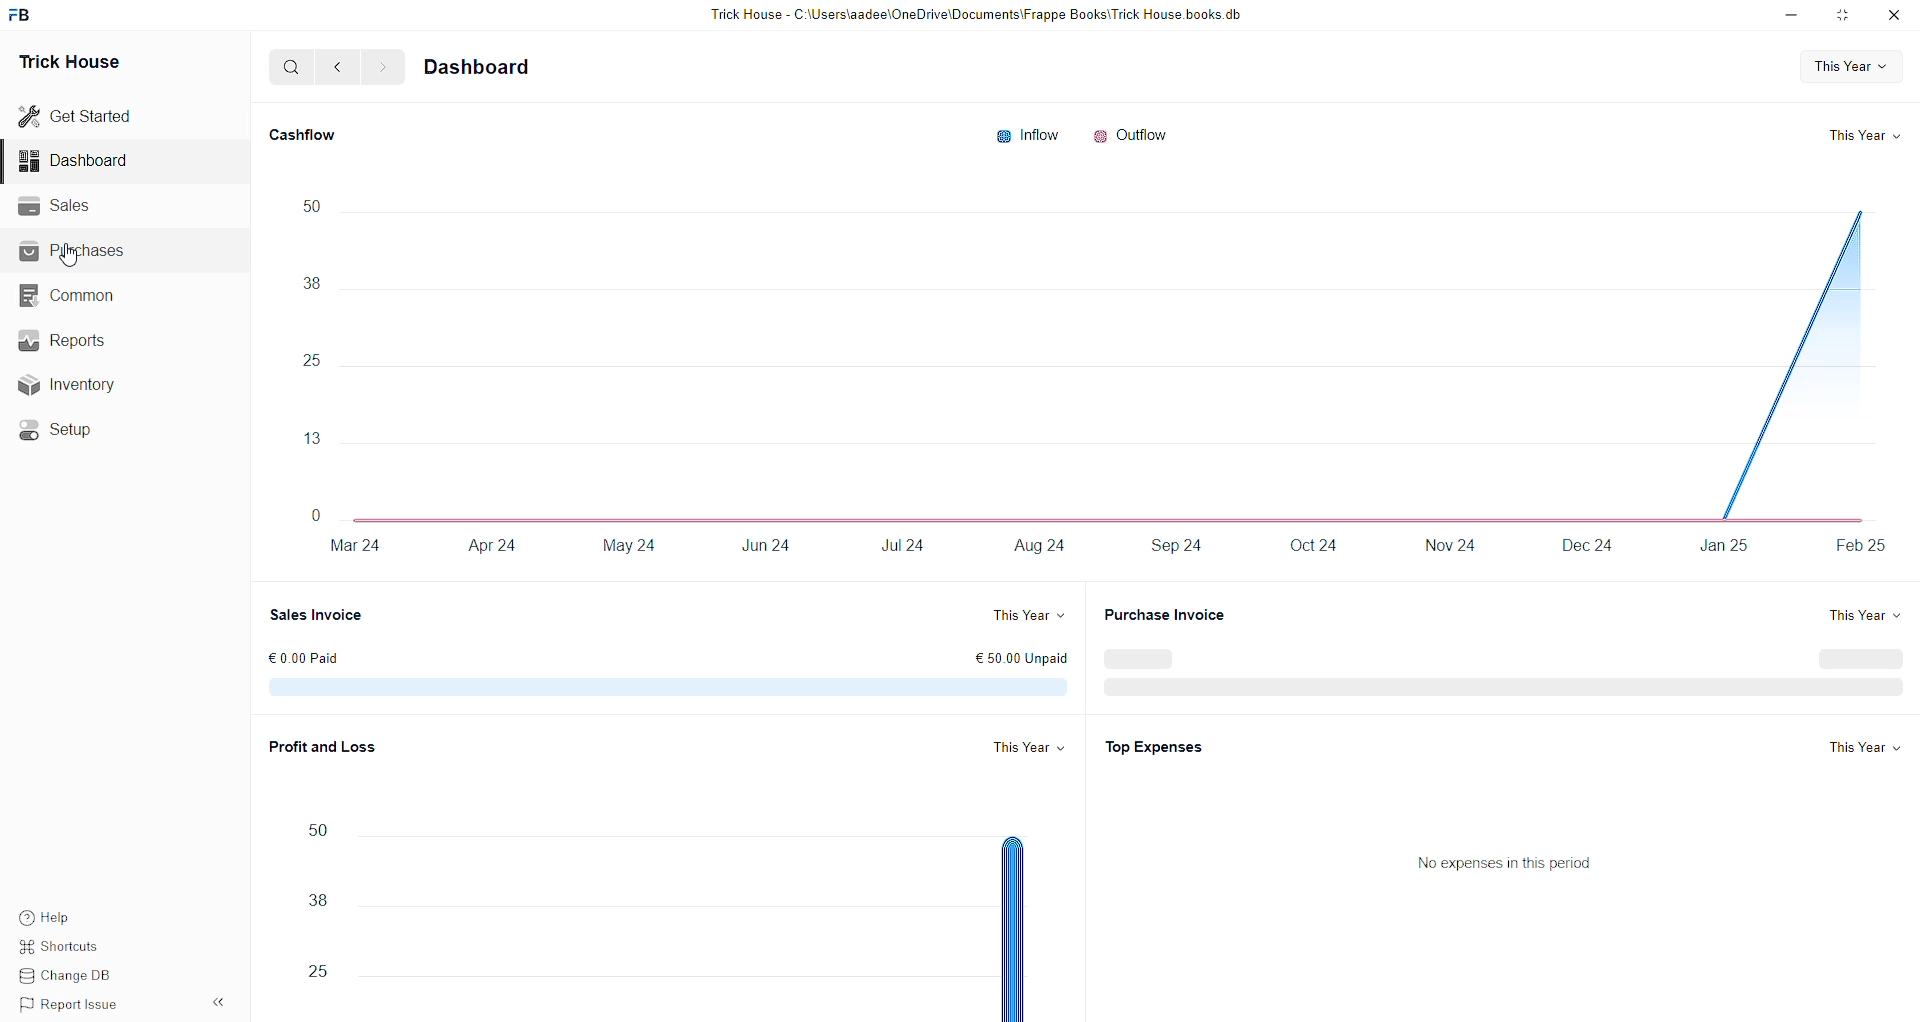 The width and height of the screenshot is (1920, 1022). What do you see at coordinates (313, 973) in the screenshot?
I see `25` at bounding box center [313, 973].